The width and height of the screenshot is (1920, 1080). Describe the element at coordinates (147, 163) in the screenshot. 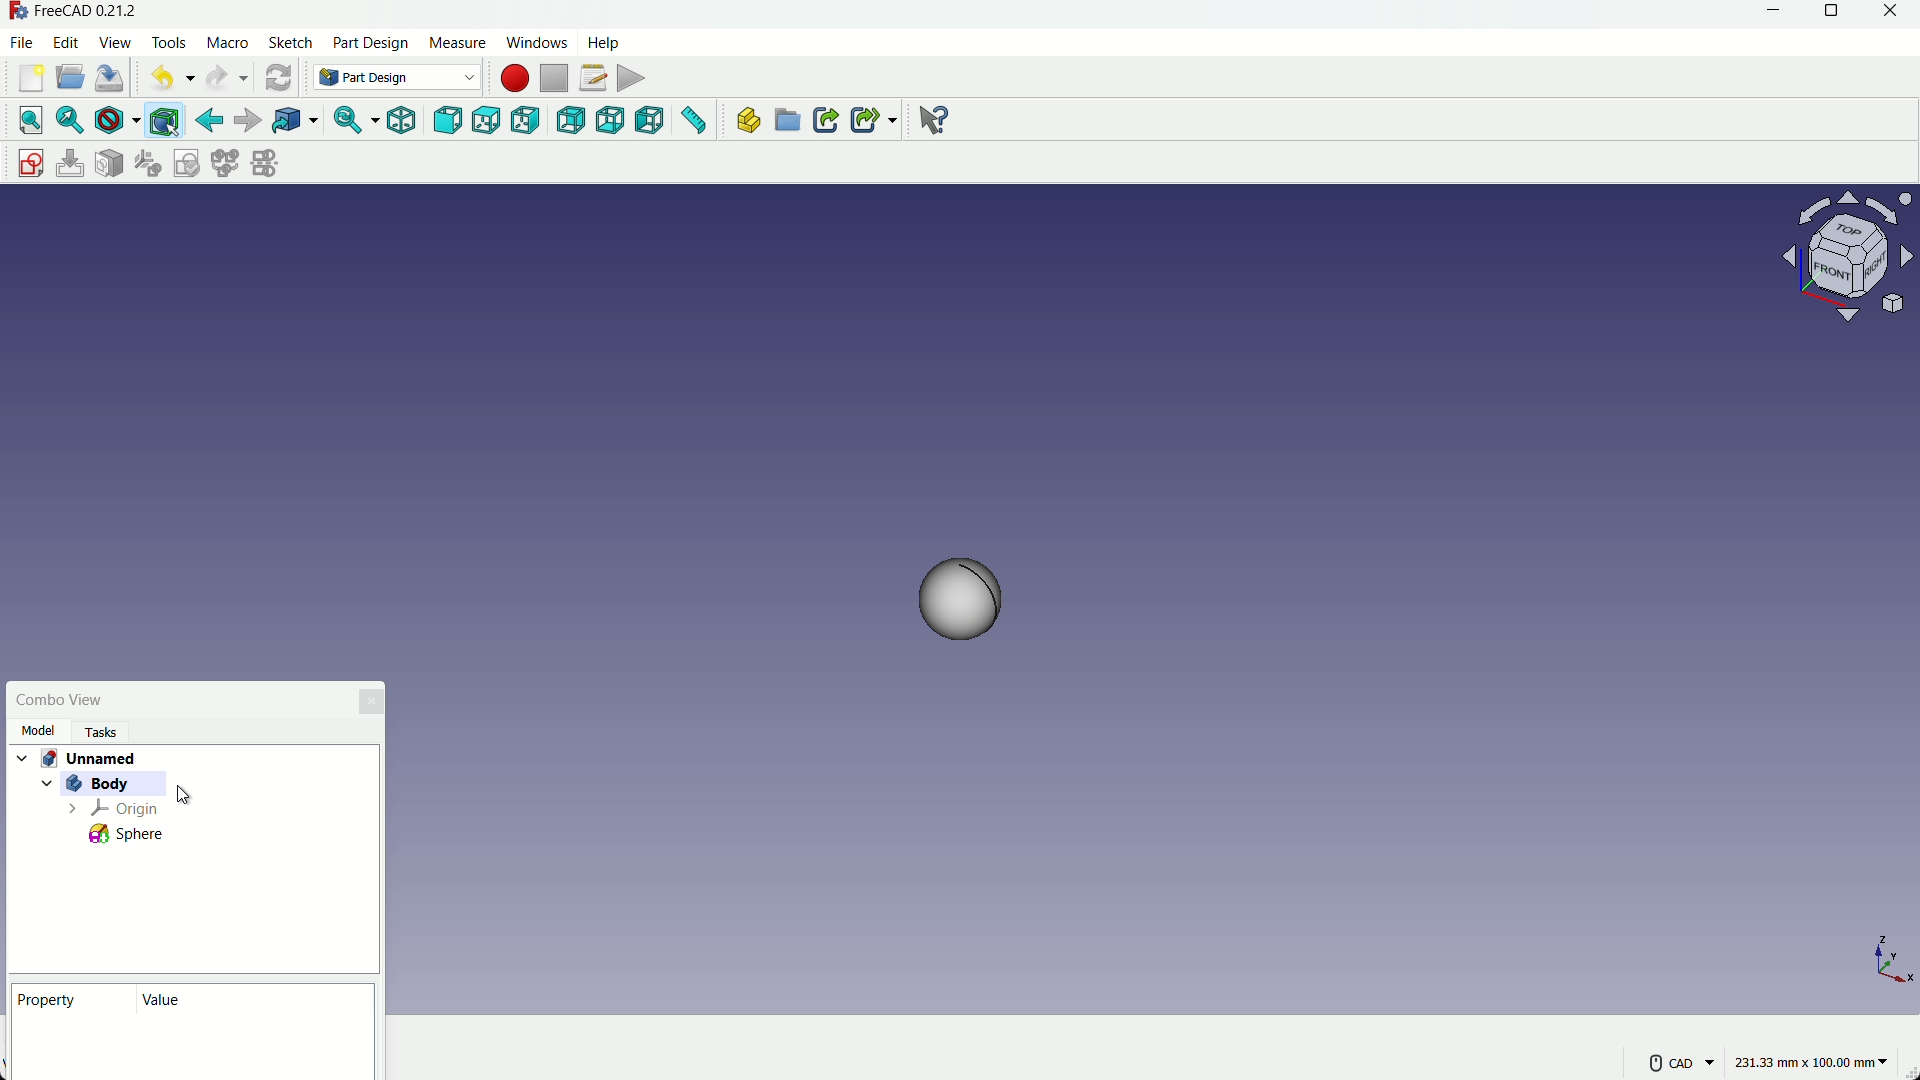

I see `reorient sketch` at that location.